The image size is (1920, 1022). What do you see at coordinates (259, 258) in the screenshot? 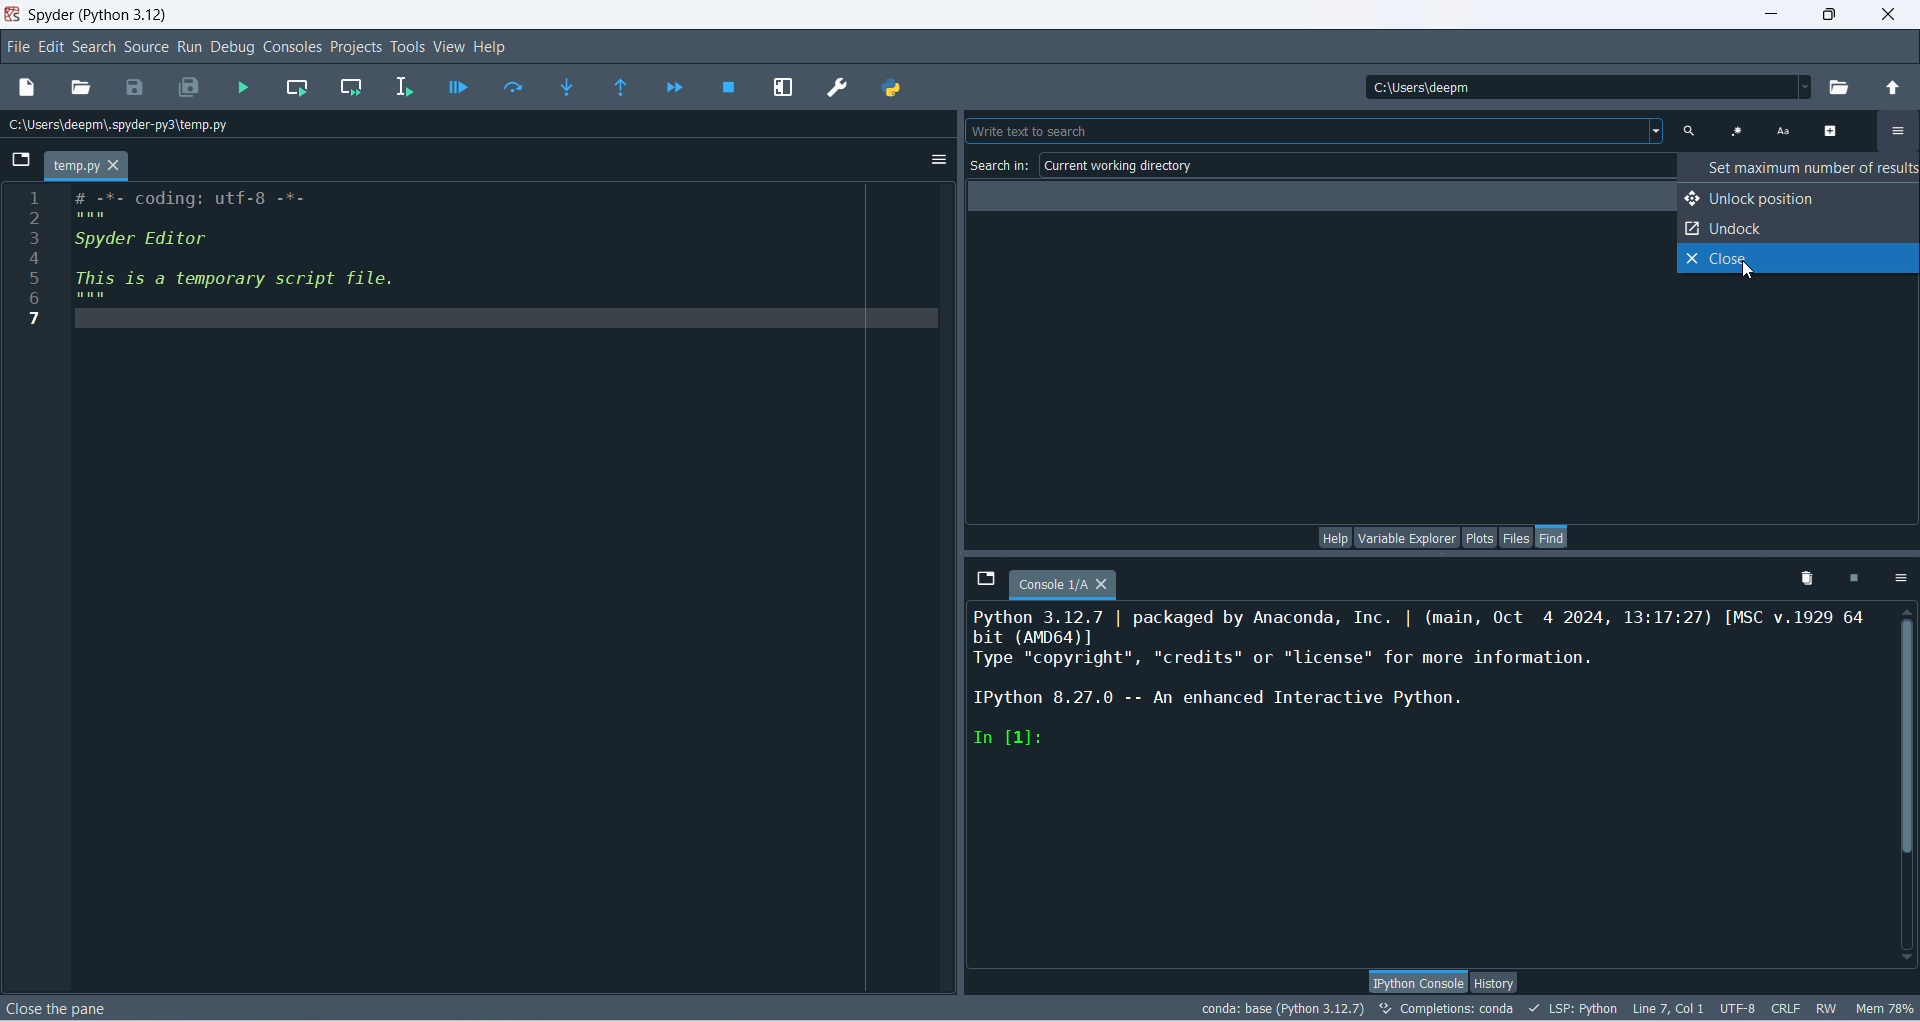
I see `editor pane text` at bounding box center [259, 258].